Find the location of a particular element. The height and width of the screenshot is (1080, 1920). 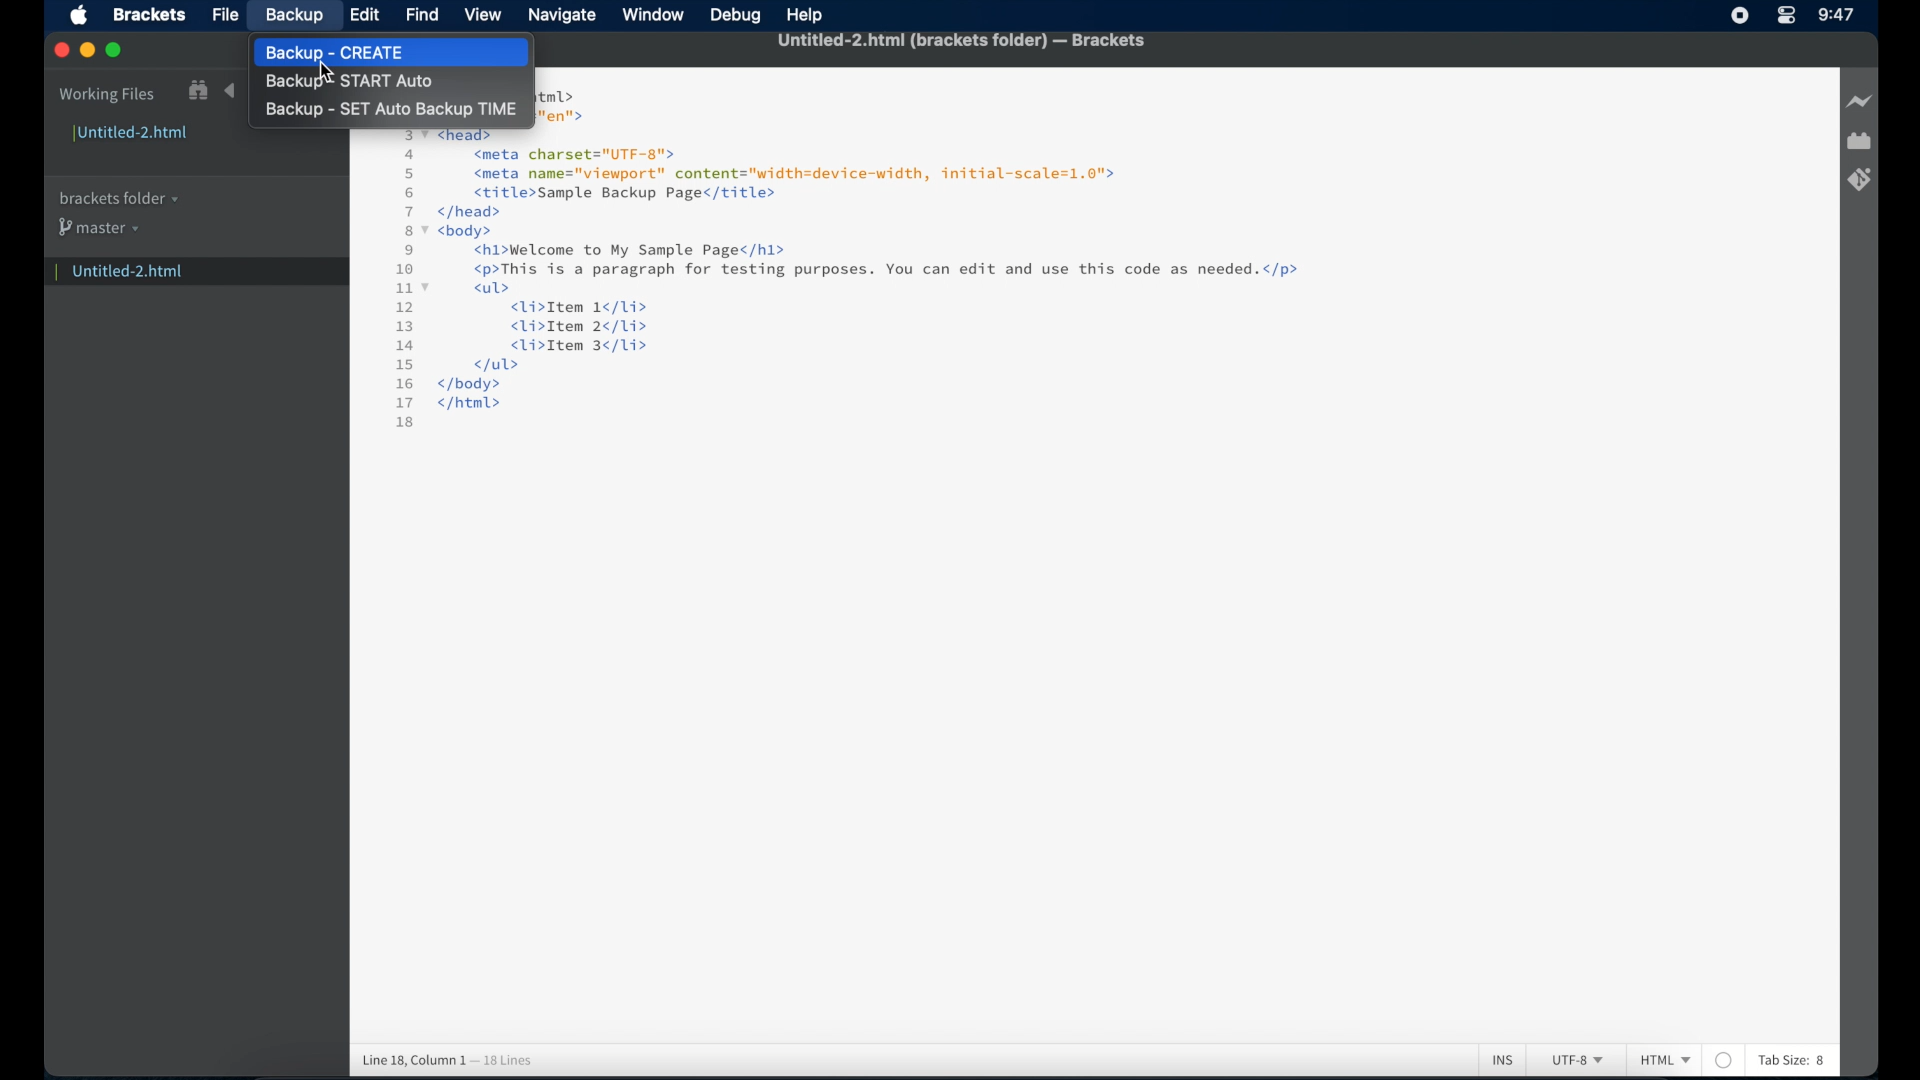

line 18, column 1 - 18 lines is located at coordinates (447, 1060).